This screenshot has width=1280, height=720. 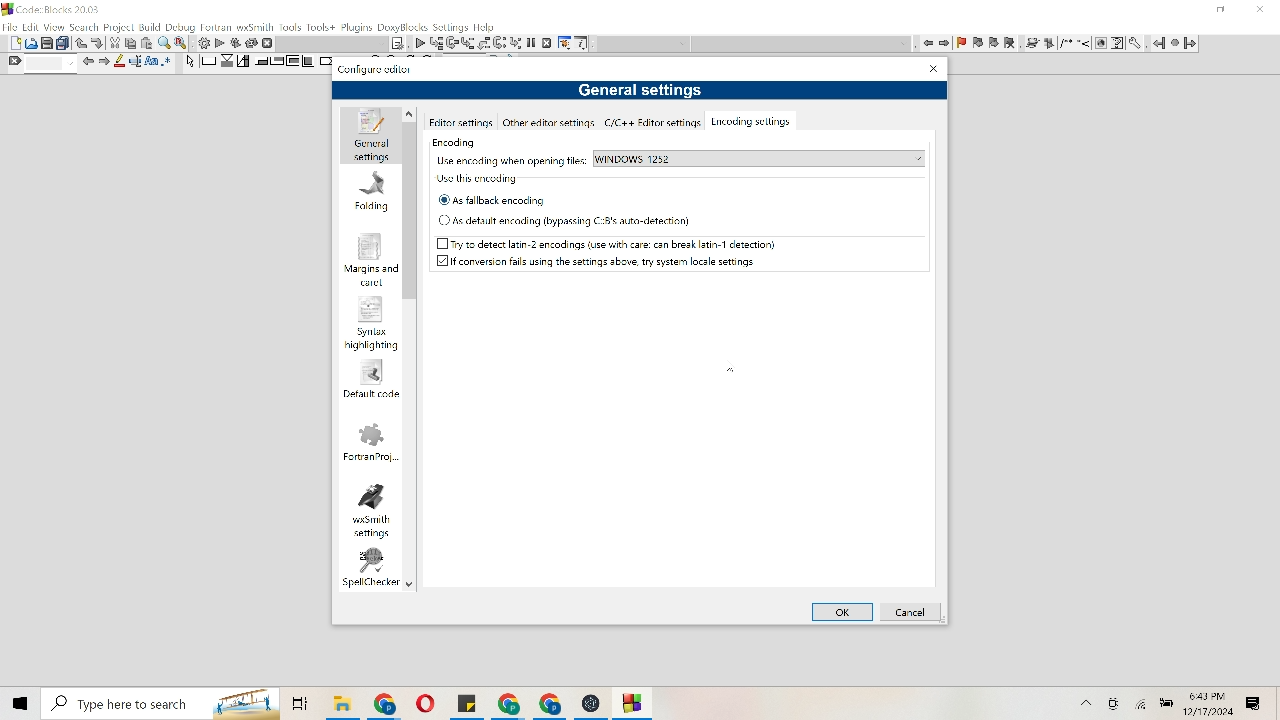 What do you see at coordinates (403, 28) in the screenshot?
I see `Doxyblocks` at bounding box center [403, 28].